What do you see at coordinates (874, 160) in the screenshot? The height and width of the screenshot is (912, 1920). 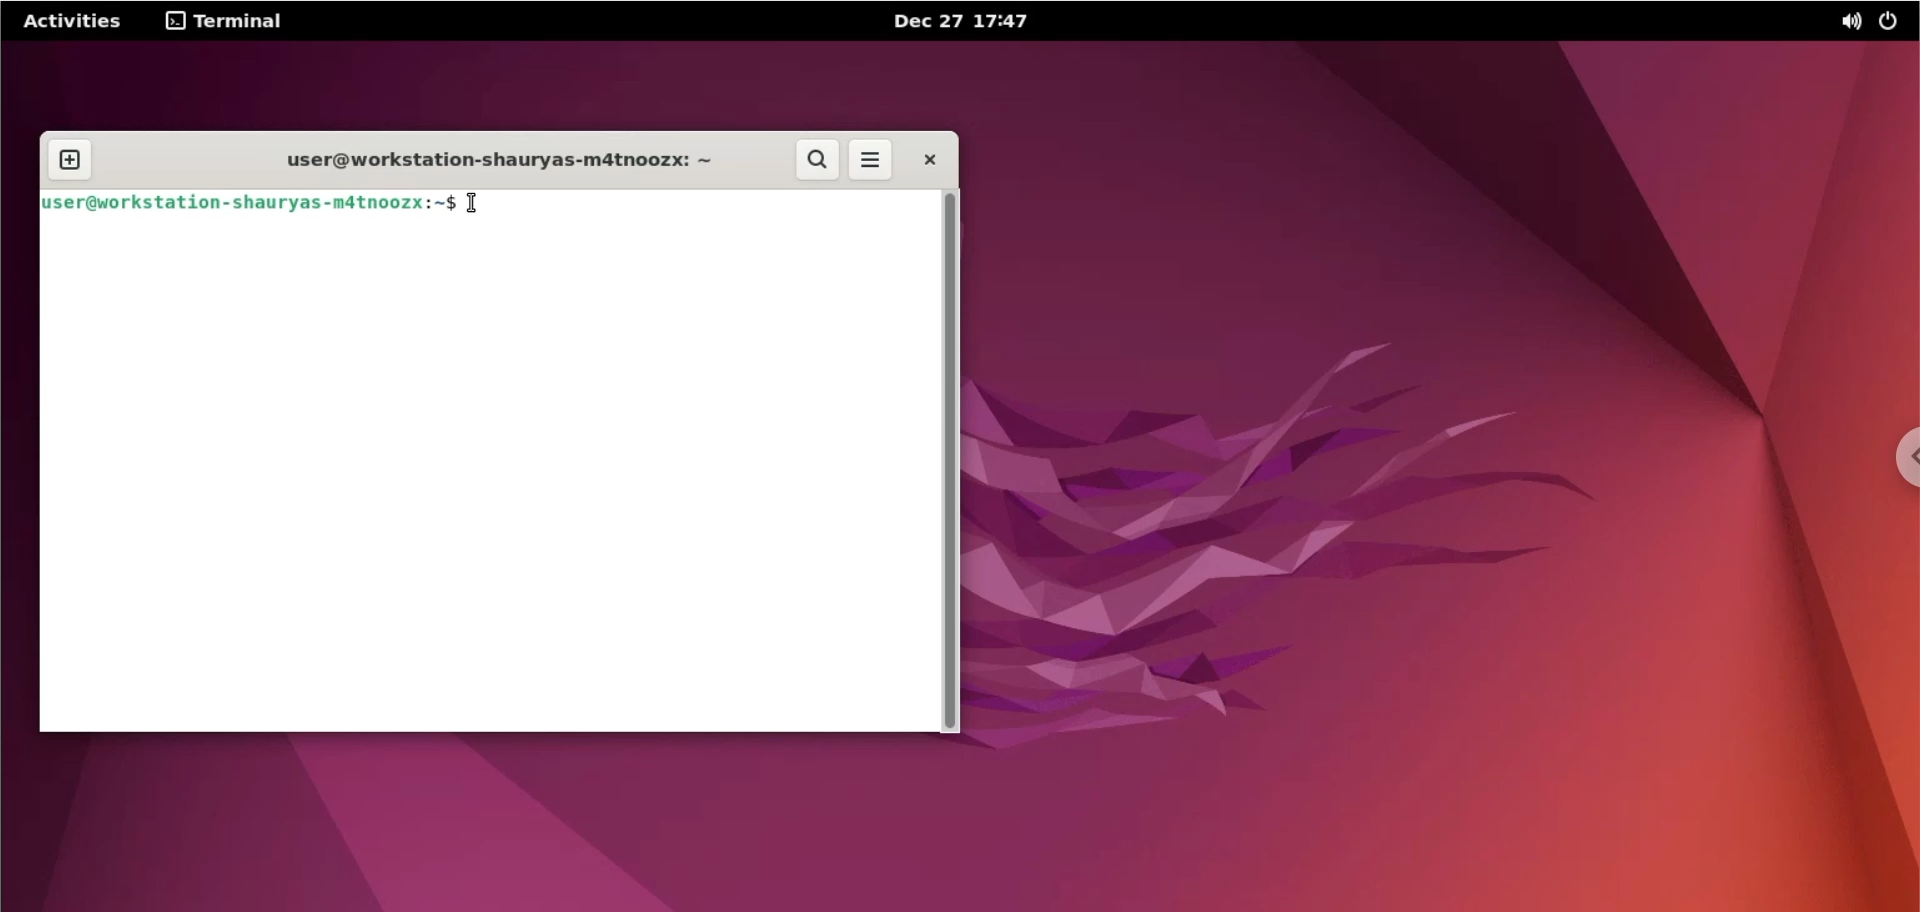 I see `more options` at bounding box center [874, 160].